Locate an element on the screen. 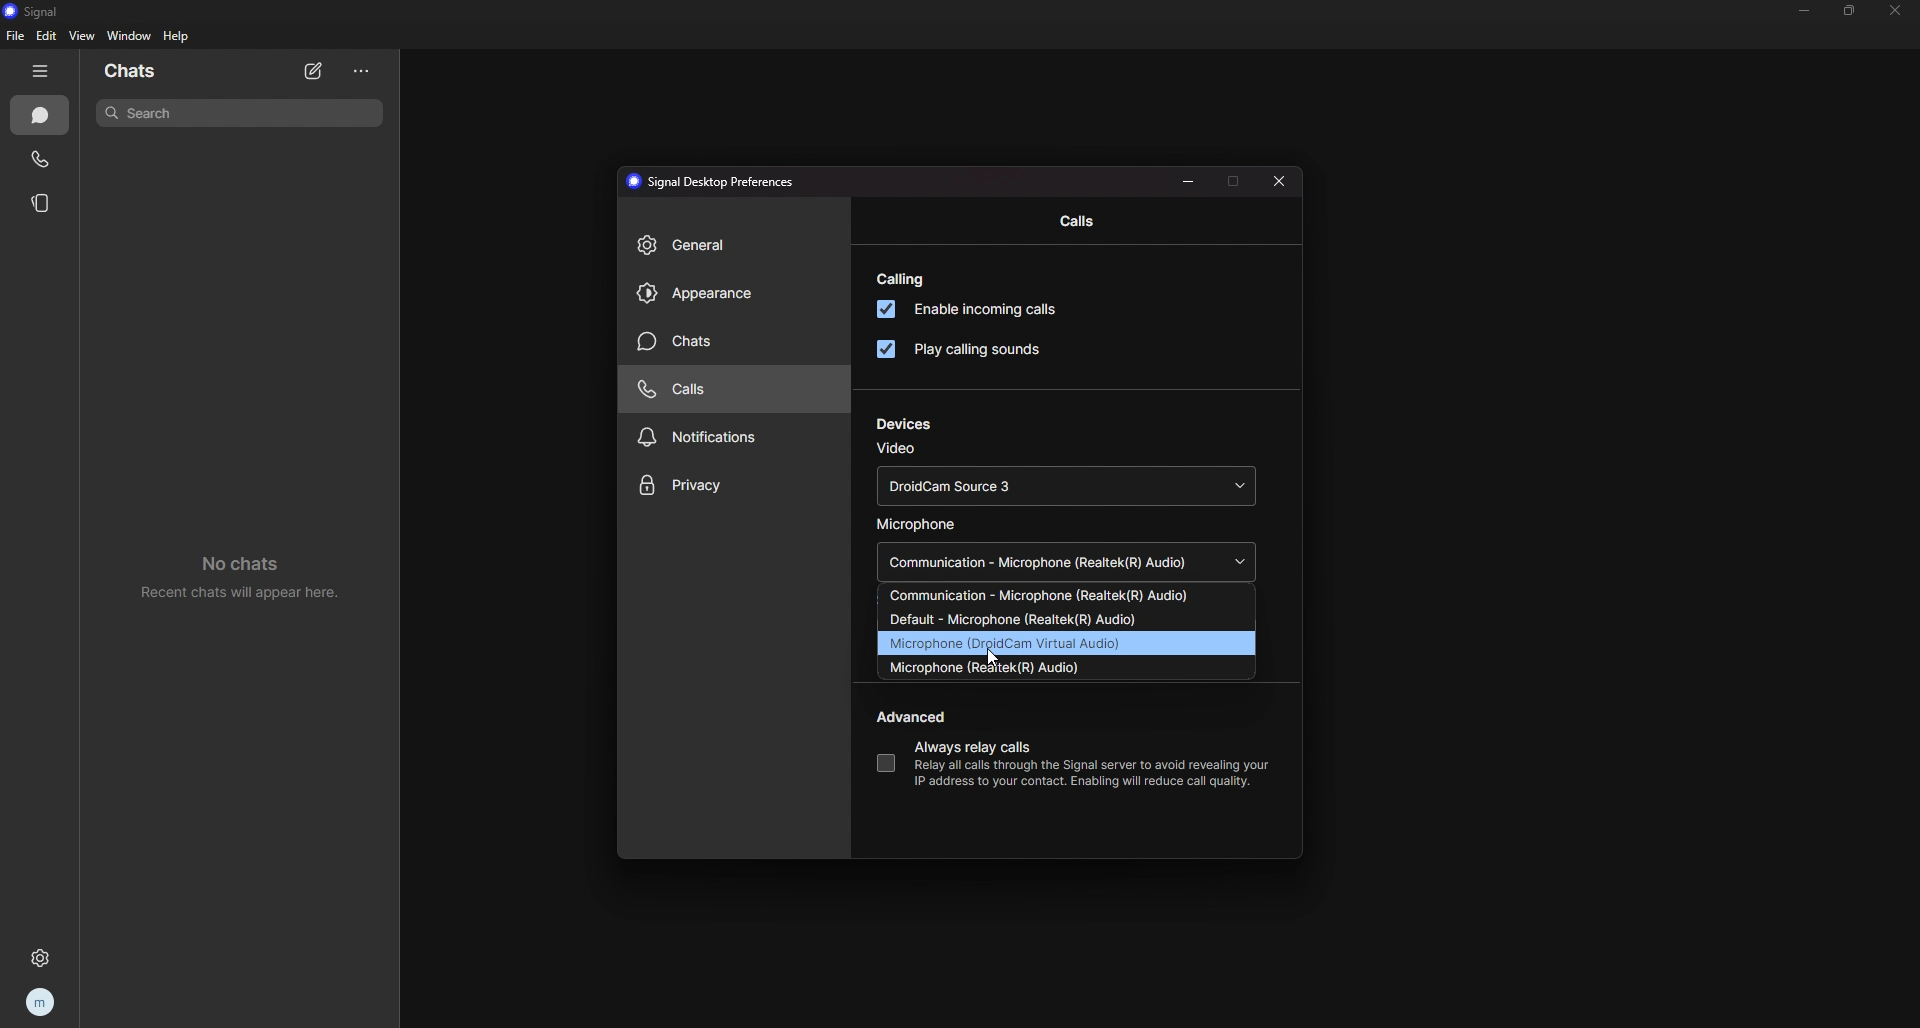  options is located at coordinates (361, 72).